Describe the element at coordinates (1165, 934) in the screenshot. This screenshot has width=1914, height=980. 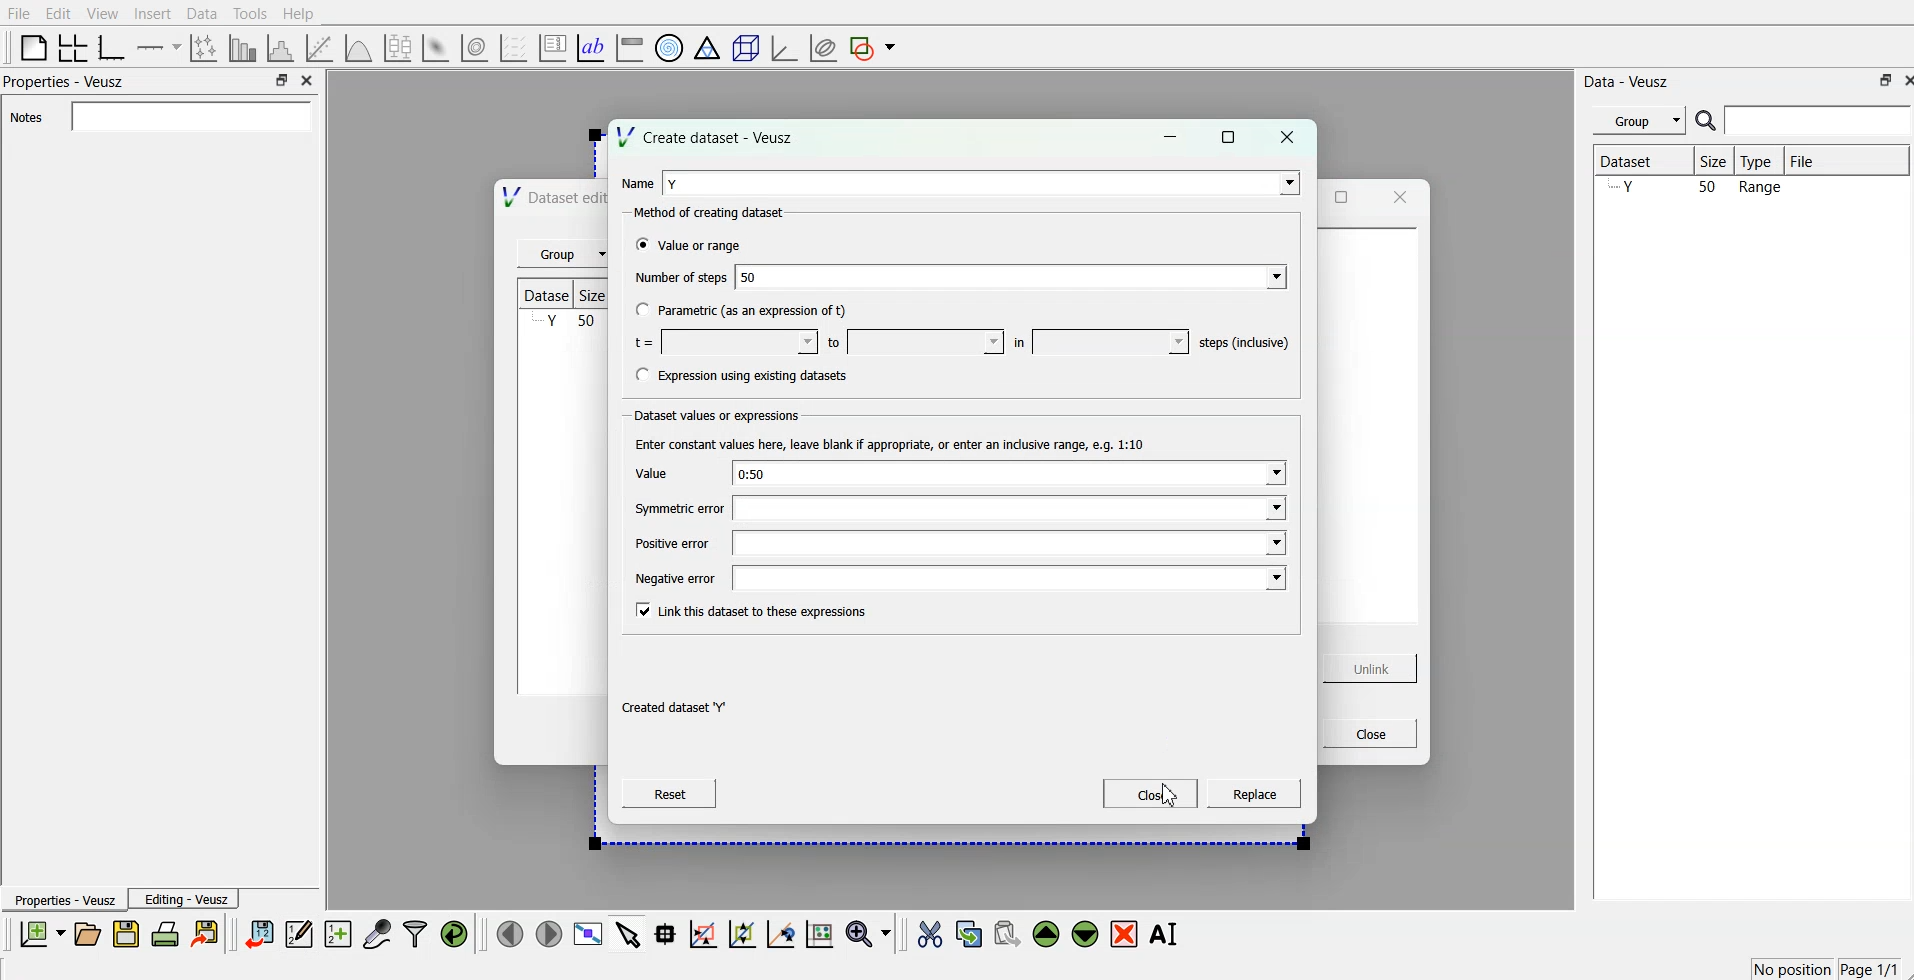
I see `rename the selected widgets` at that location.